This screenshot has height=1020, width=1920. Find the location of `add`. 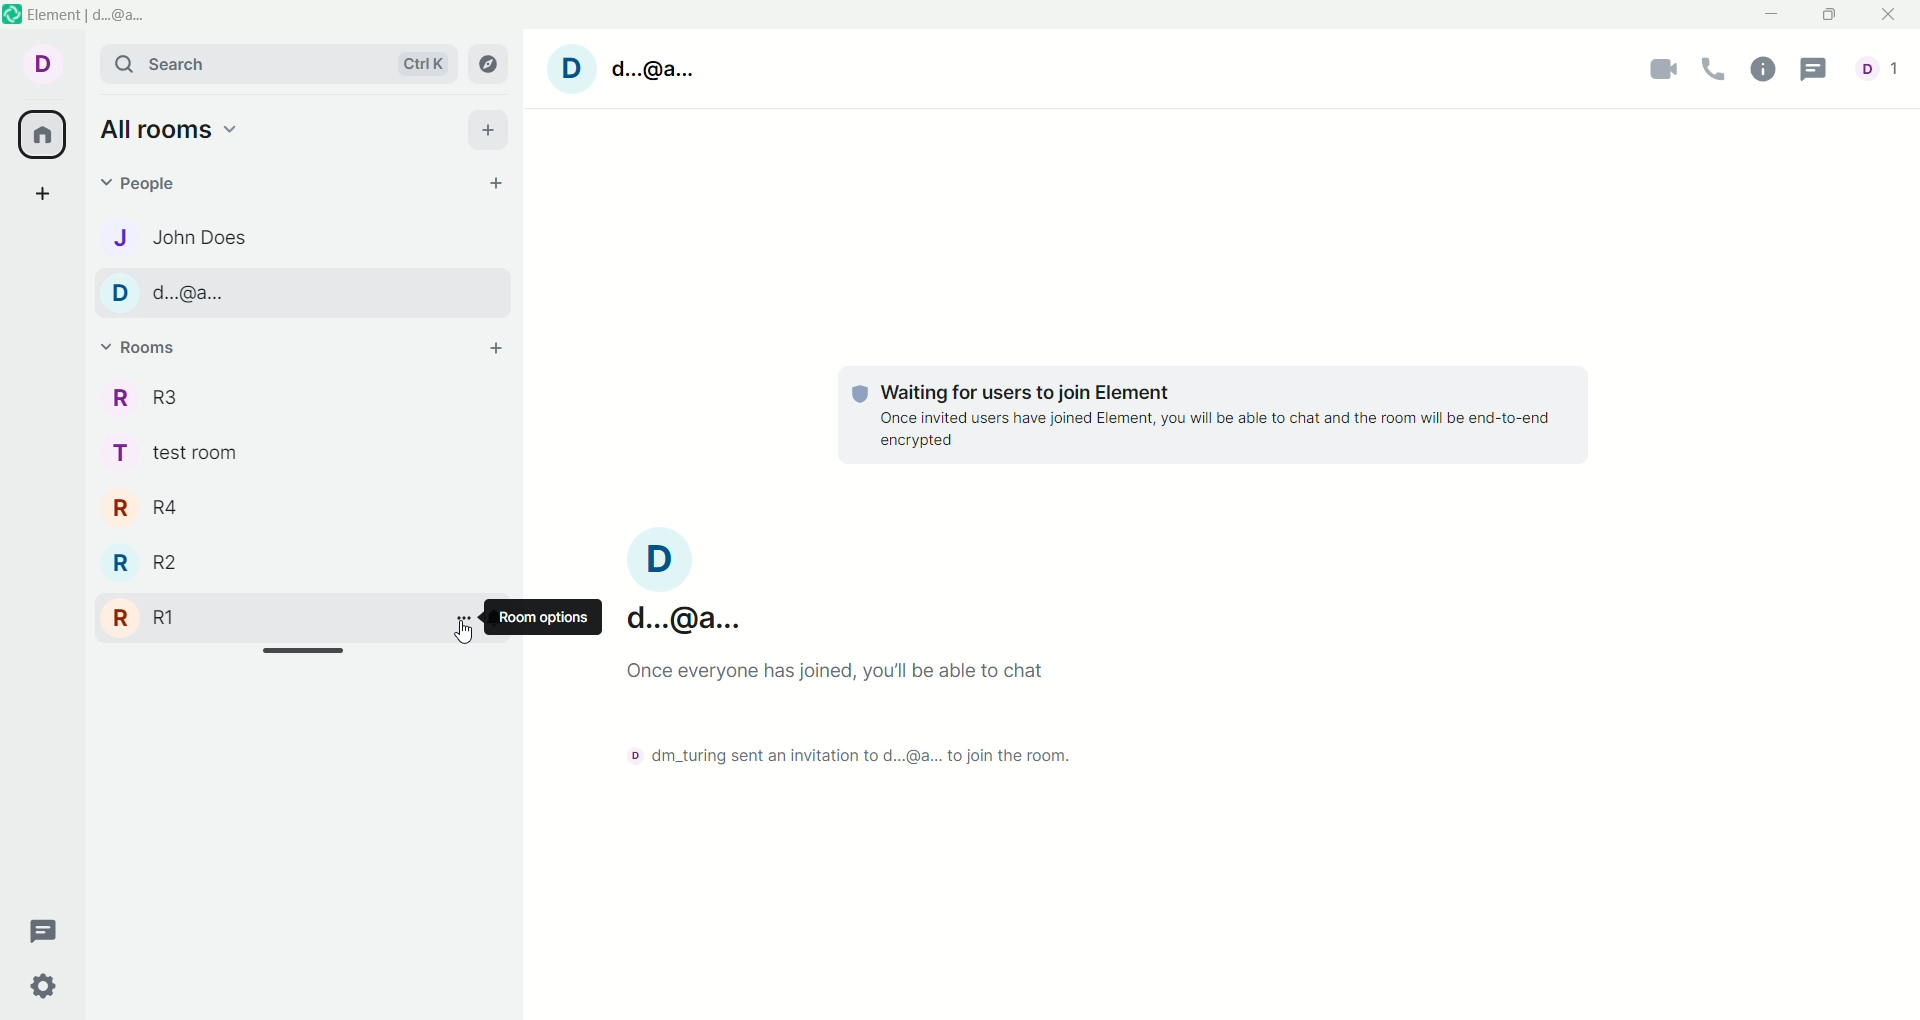

add is located at coordinates (487, 132).